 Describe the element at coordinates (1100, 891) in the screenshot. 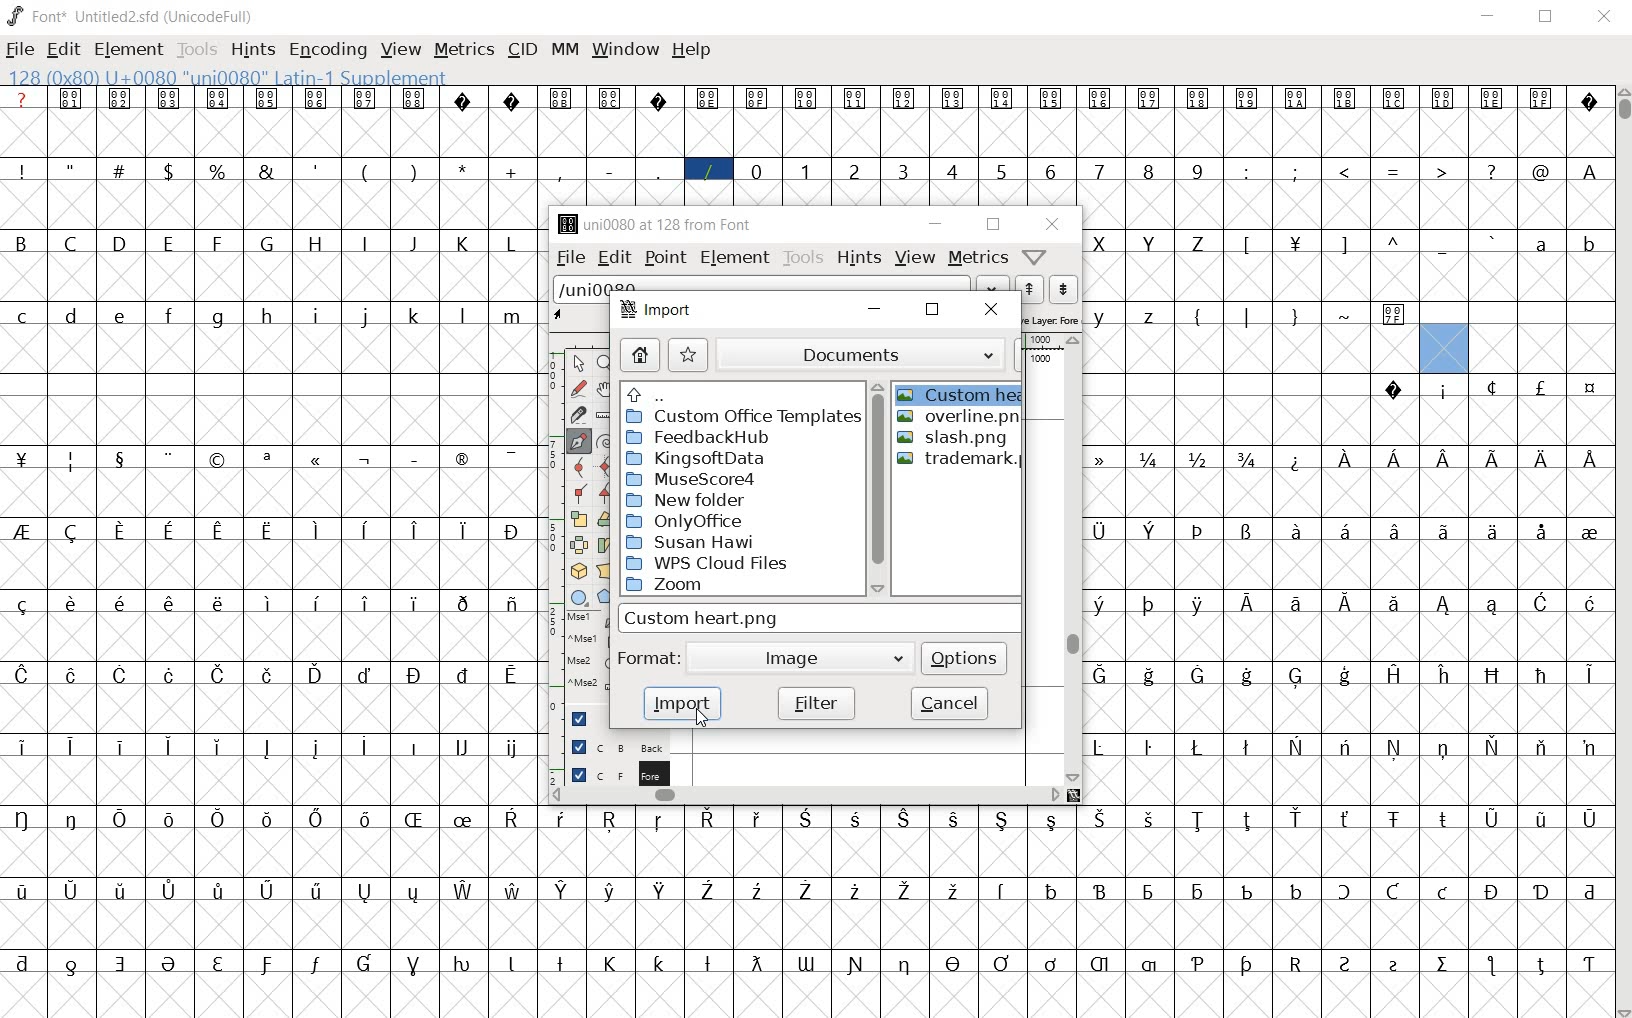

I see `glyph` at that location.